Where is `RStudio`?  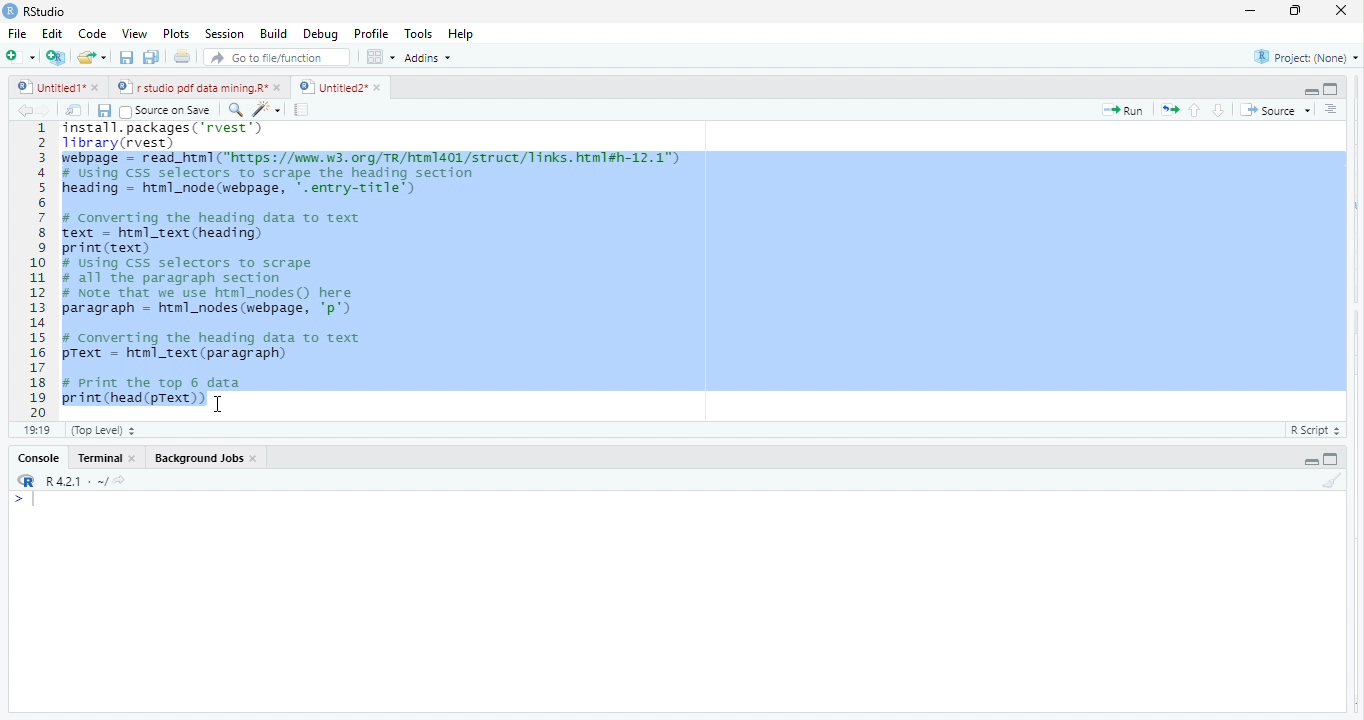
RStudio is located at coordinates (51, 10).